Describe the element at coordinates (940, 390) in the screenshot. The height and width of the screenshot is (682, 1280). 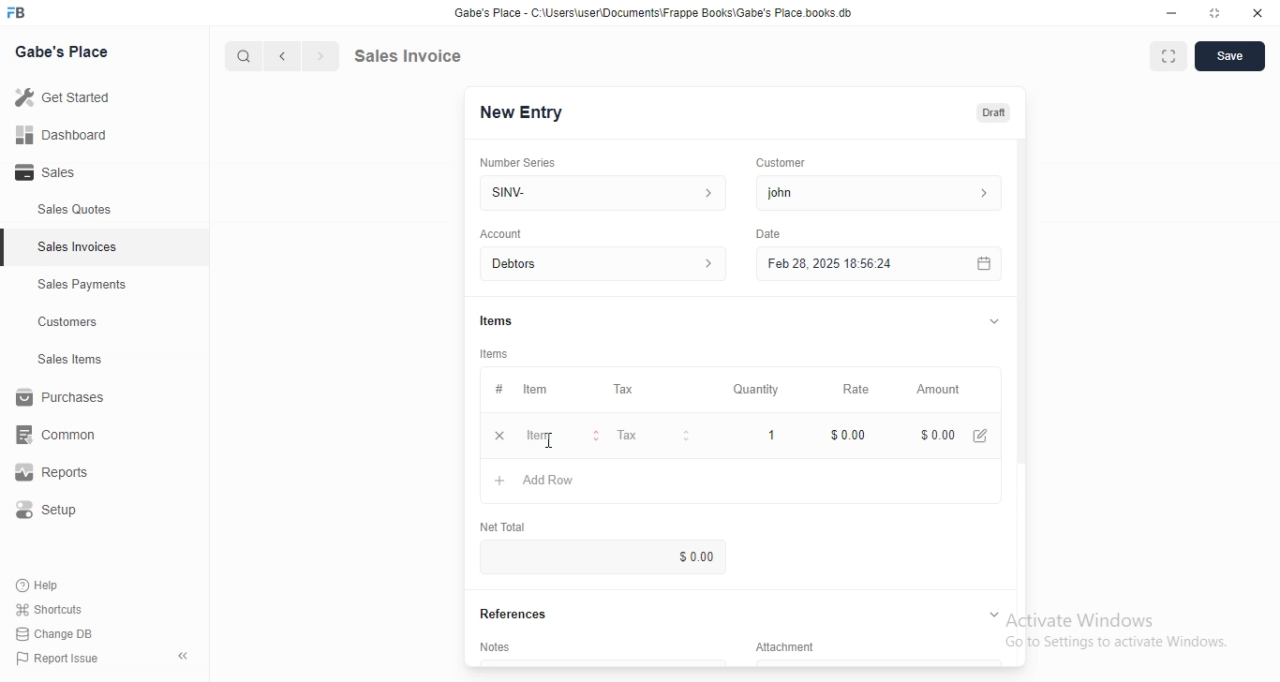
I see `‘Amount` at that location.